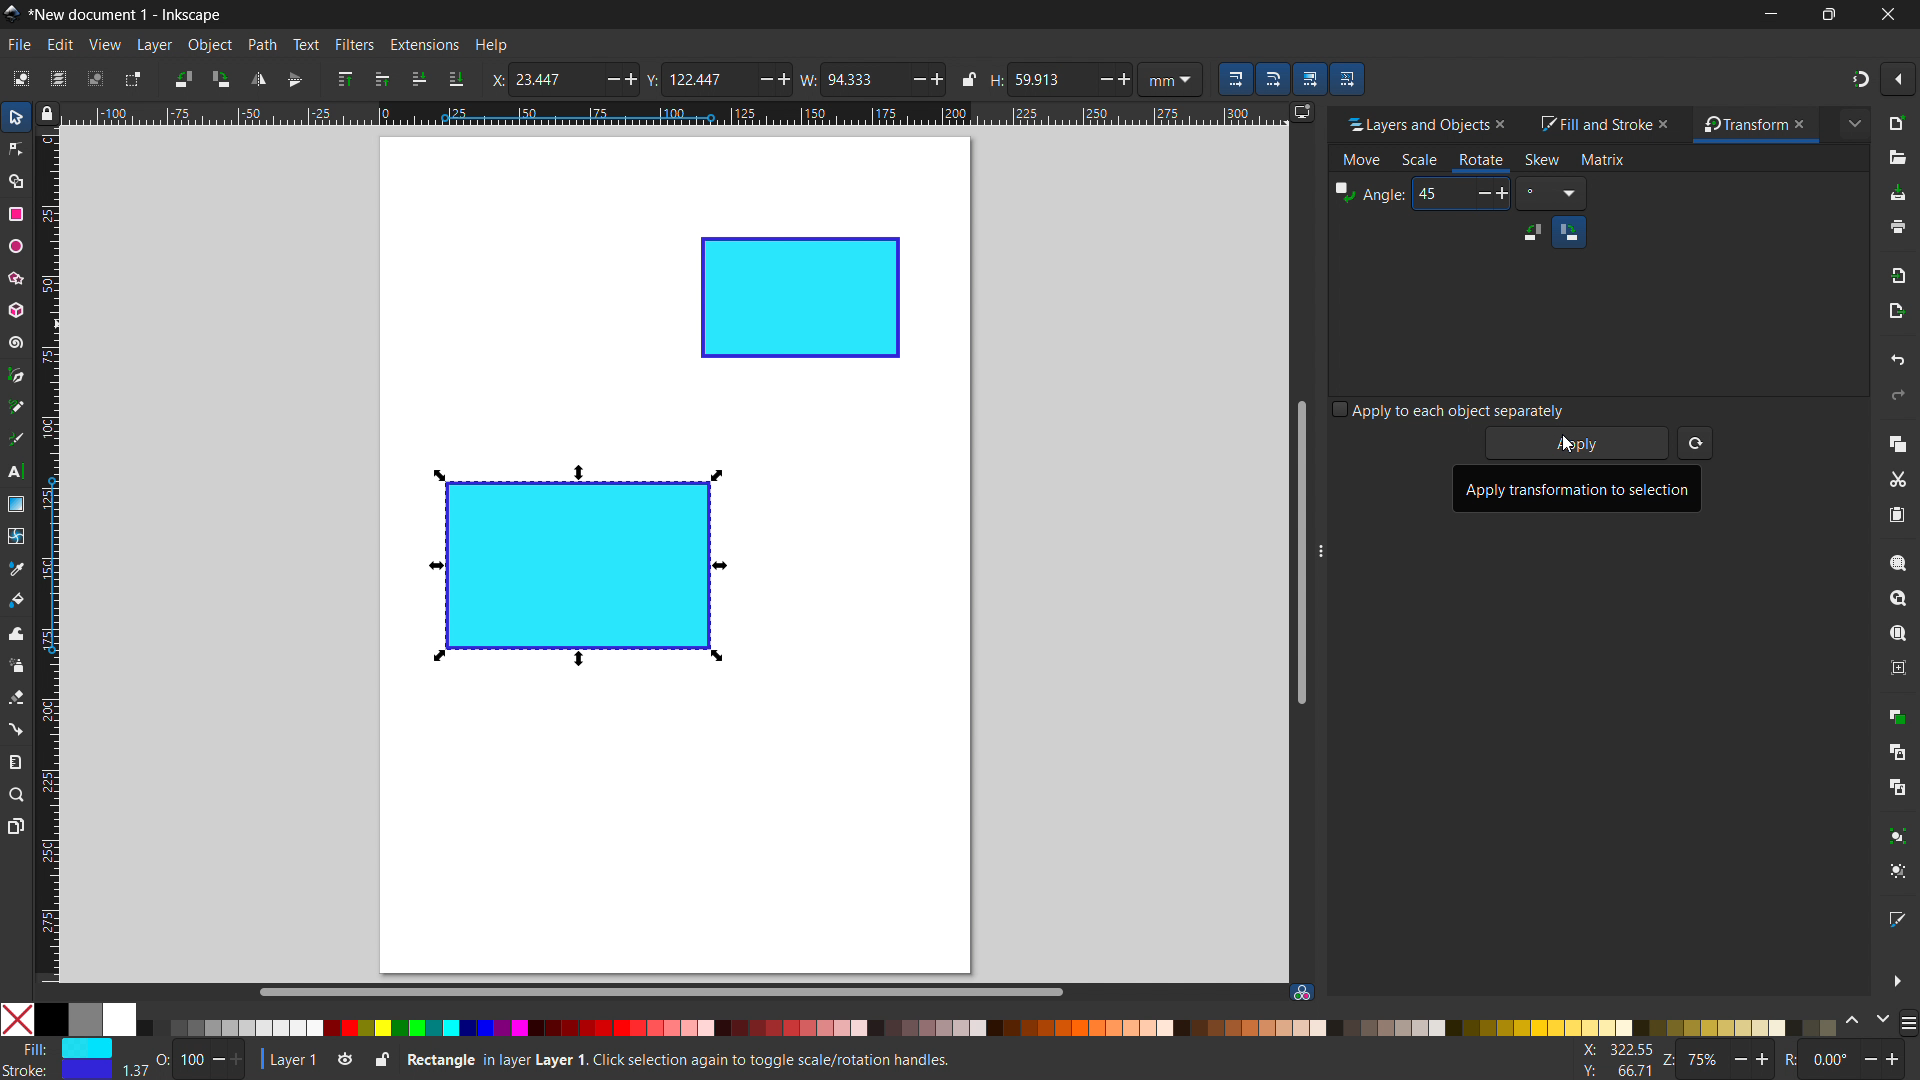 This screenshot has height=1080, width=1920. Describe the element at coordinates (1532, 232) in the screenshot. I see `counterclockwise` at that location.